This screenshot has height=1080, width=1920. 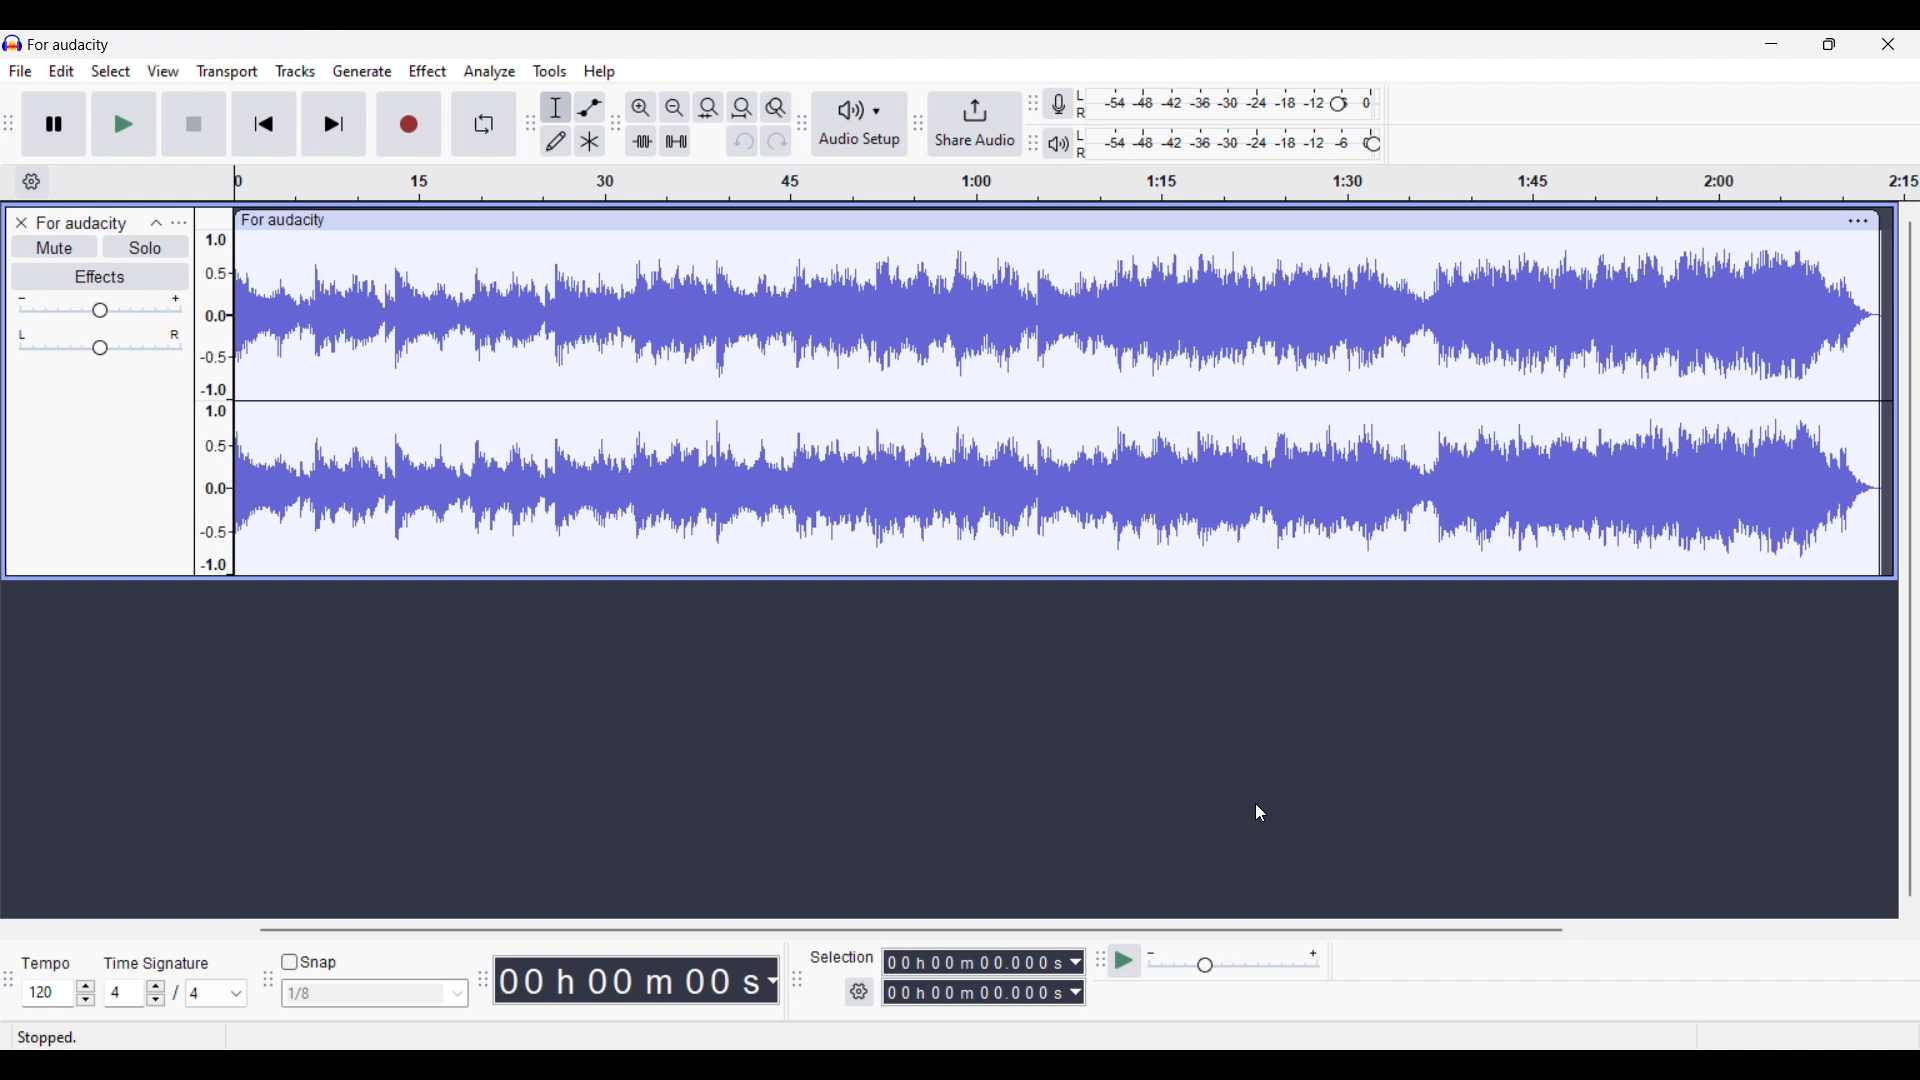 I want to click on Record meter, so click(x=1058, y=104).